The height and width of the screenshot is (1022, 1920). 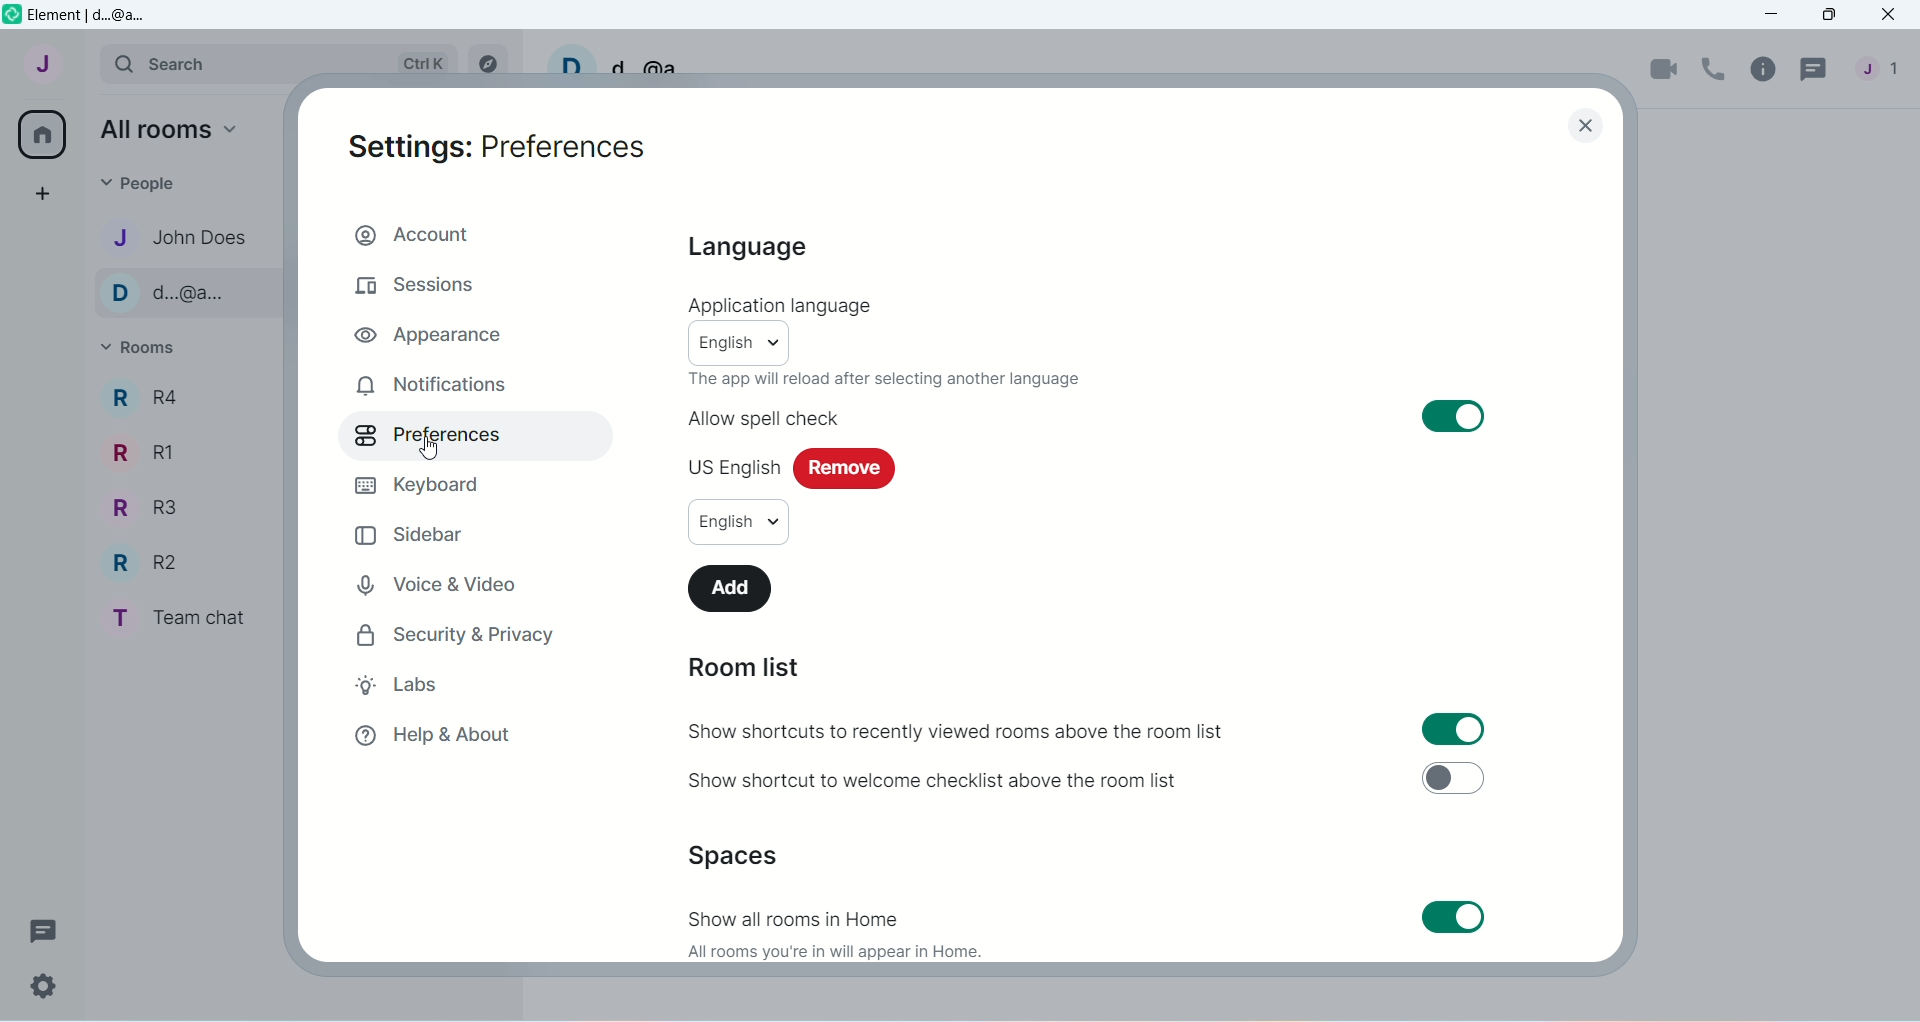 What do you see at coordinates (958, 730) in the screenshot?
I see `Show shortcuts to recently viewed rooms above the room list` at bounding box center [958, 730].